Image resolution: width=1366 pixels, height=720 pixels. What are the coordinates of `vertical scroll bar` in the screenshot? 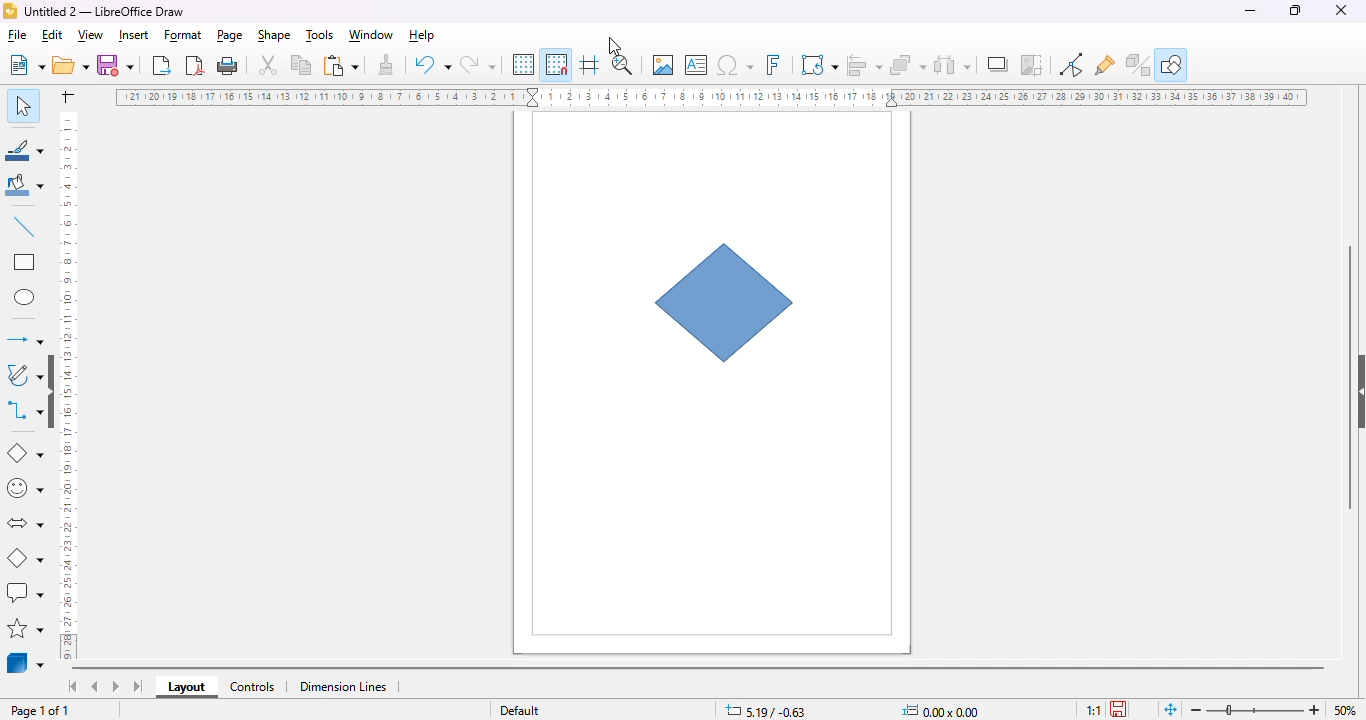 It's located at (1347, 378).